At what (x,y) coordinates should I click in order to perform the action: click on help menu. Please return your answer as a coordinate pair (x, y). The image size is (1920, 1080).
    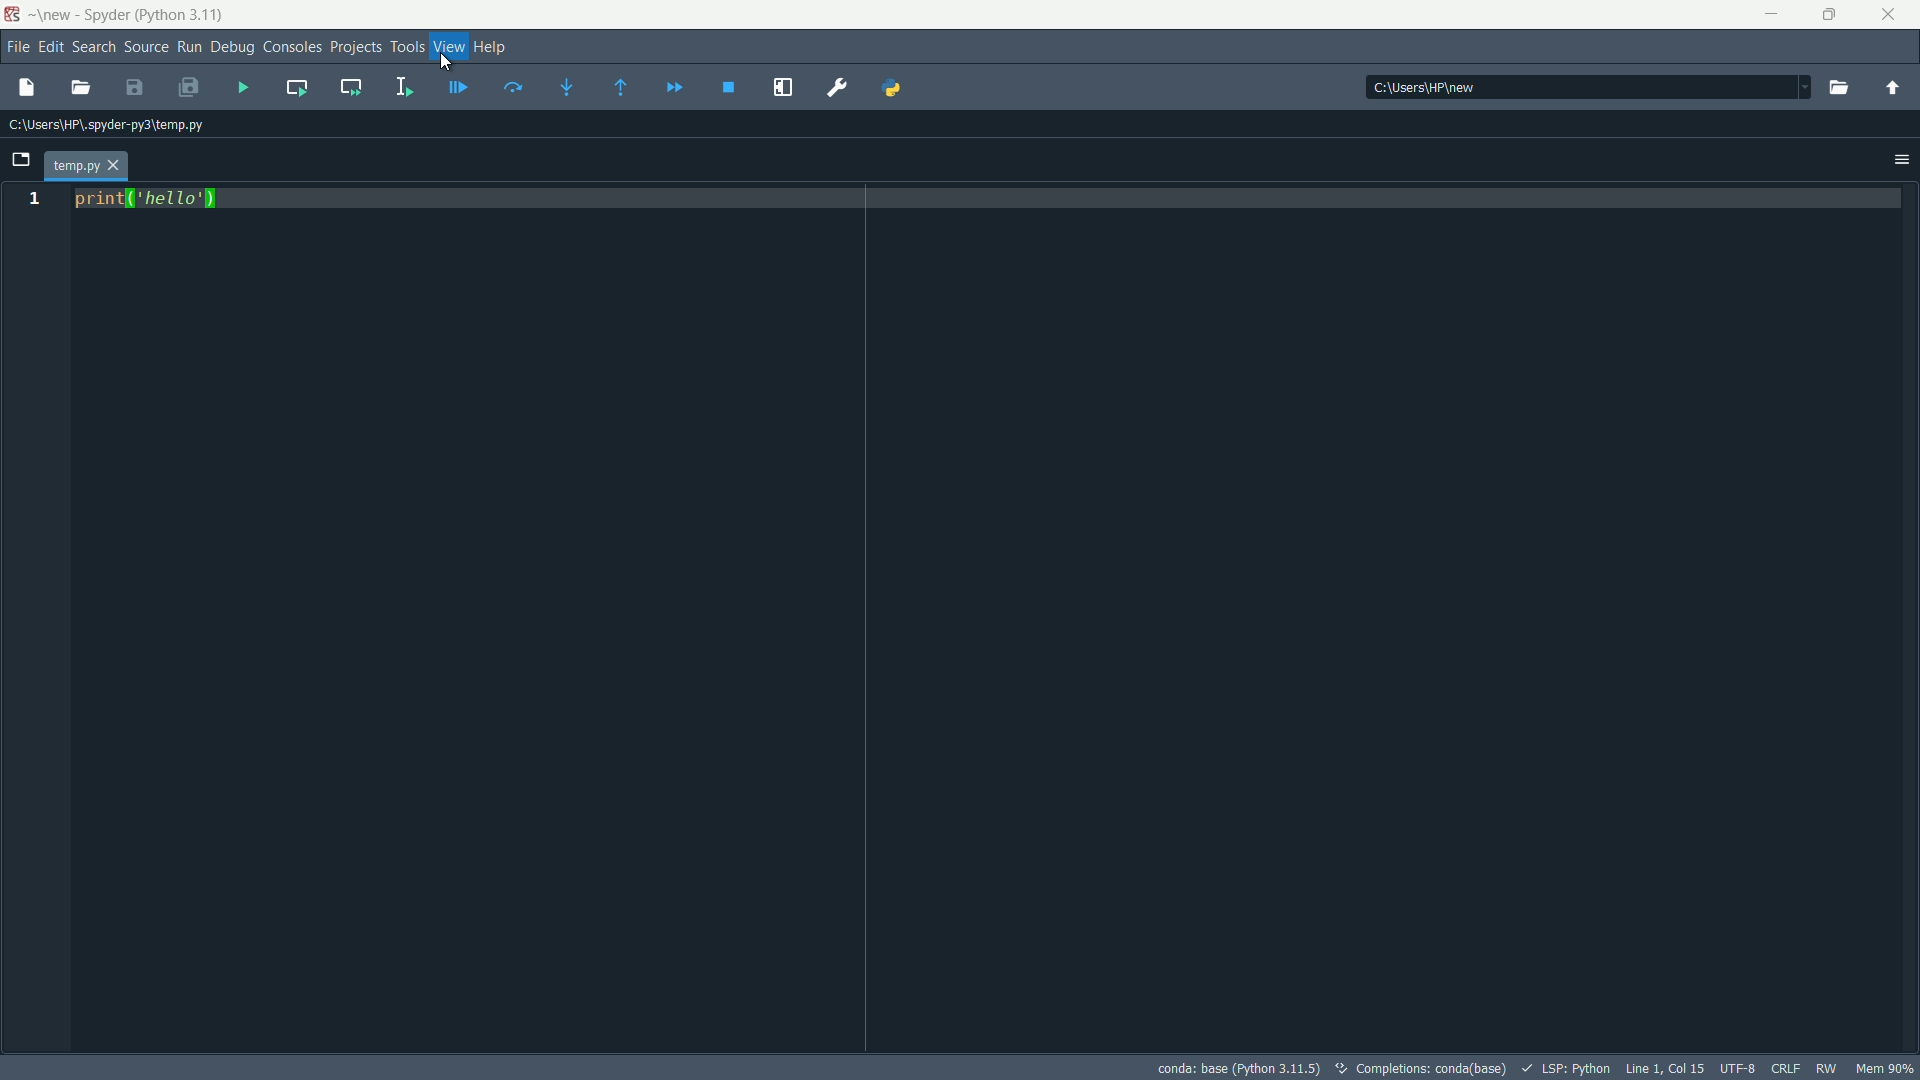
    Looking at the image, I should click on (494, 46).